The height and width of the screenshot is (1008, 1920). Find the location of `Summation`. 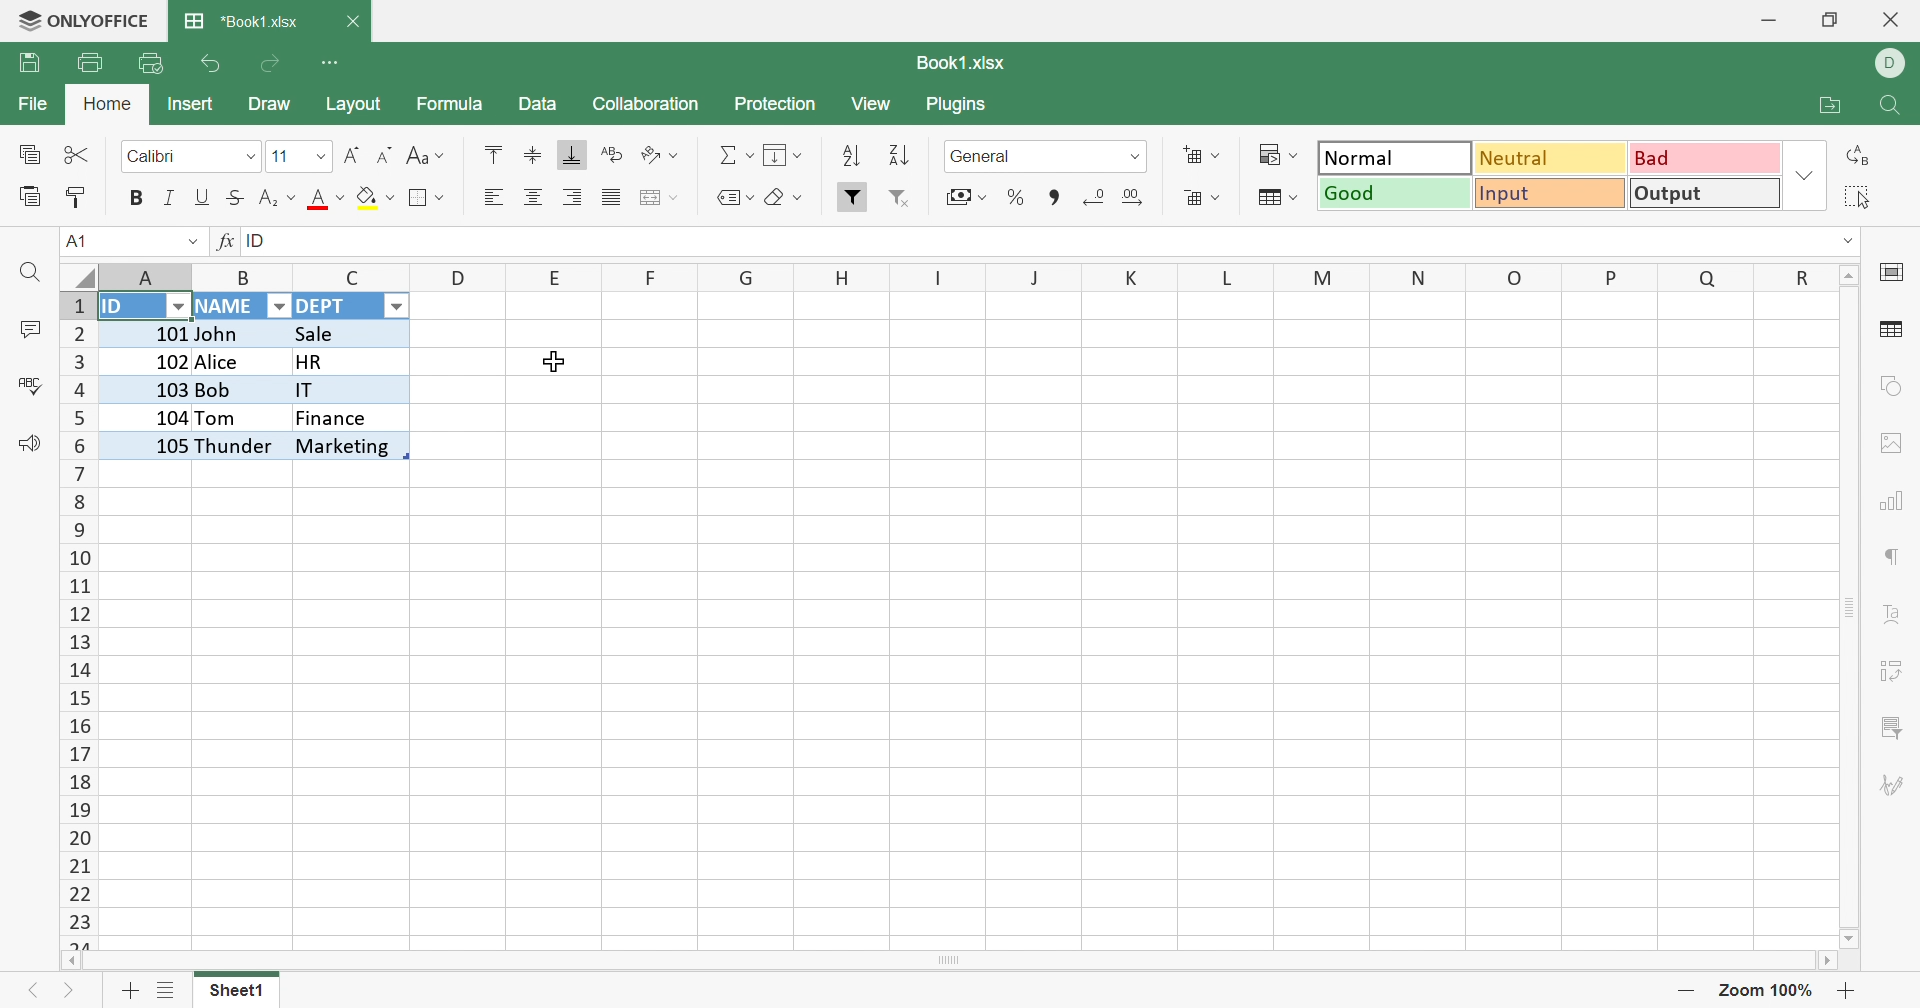

Summation is located at coordinates (727, 154).